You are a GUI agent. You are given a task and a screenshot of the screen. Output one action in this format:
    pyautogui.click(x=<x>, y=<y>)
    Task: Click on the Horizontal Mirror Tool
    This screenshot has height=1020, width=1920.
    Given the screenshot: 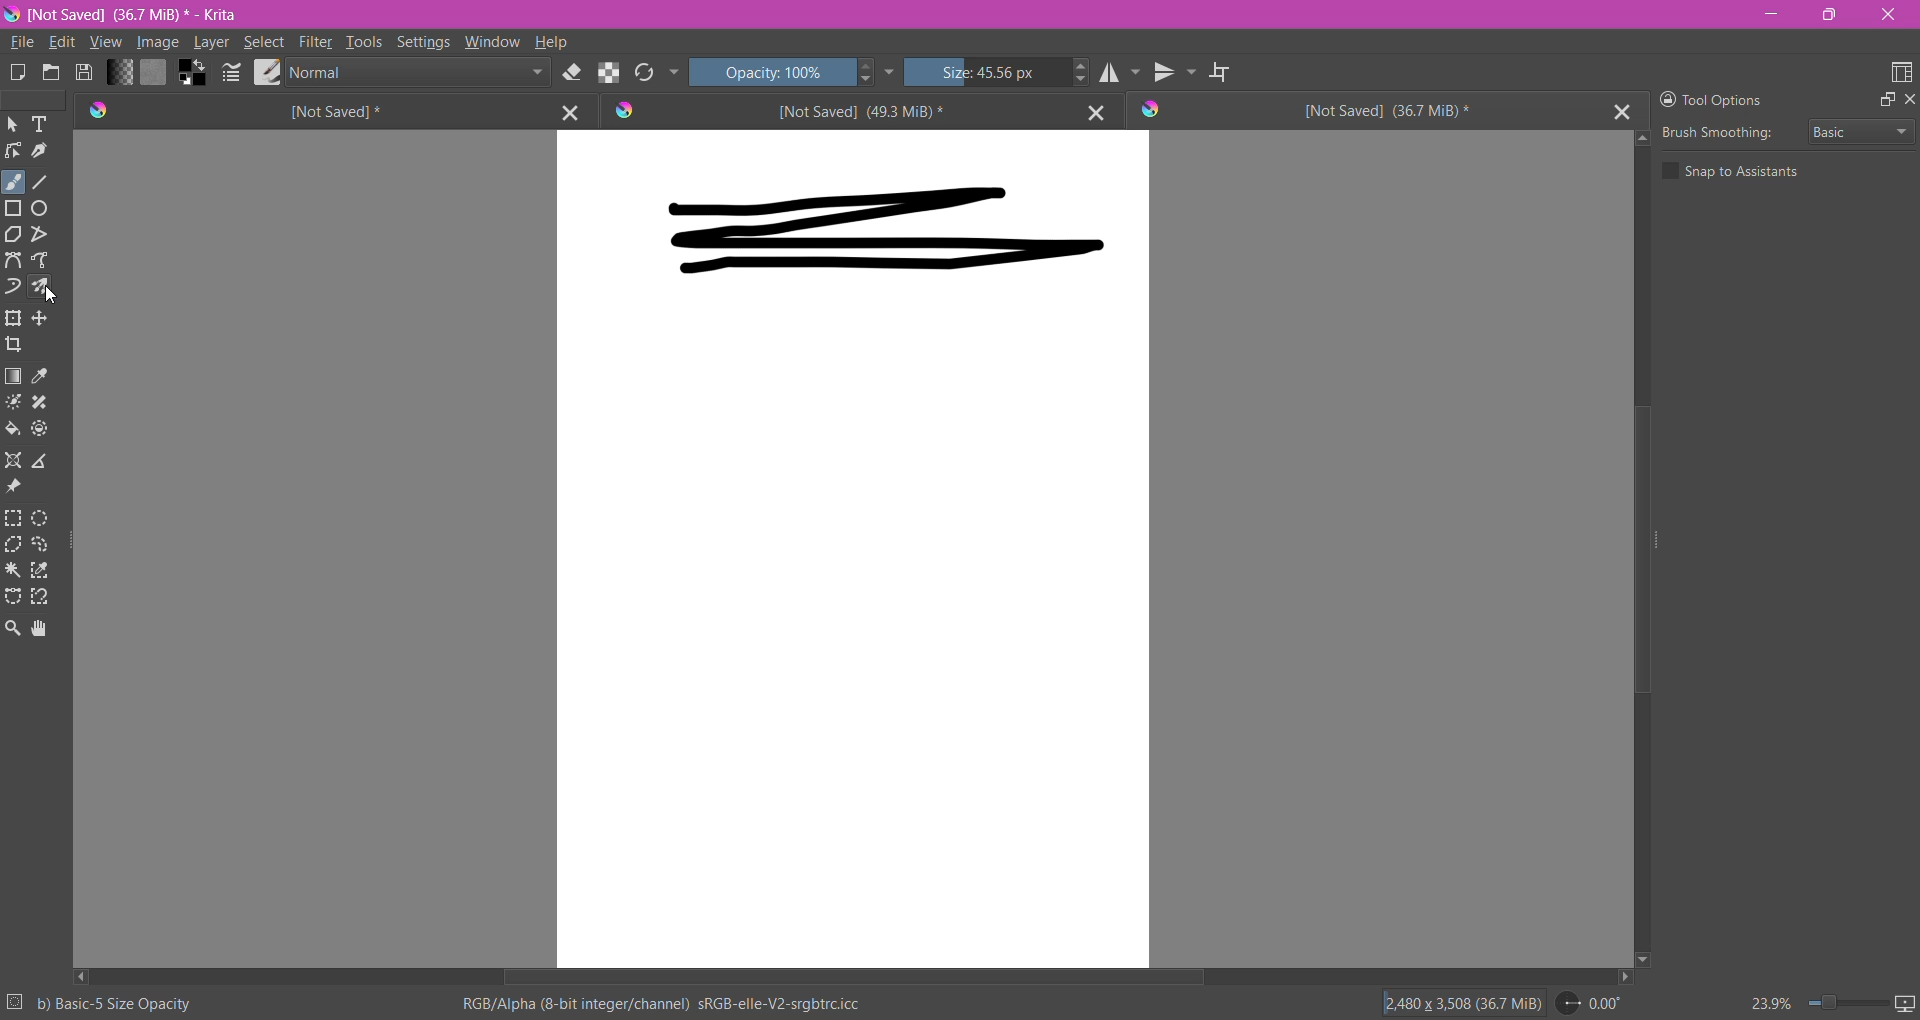 What is the action you would take?
    pyautogui.click(x=1119, y=73)
    